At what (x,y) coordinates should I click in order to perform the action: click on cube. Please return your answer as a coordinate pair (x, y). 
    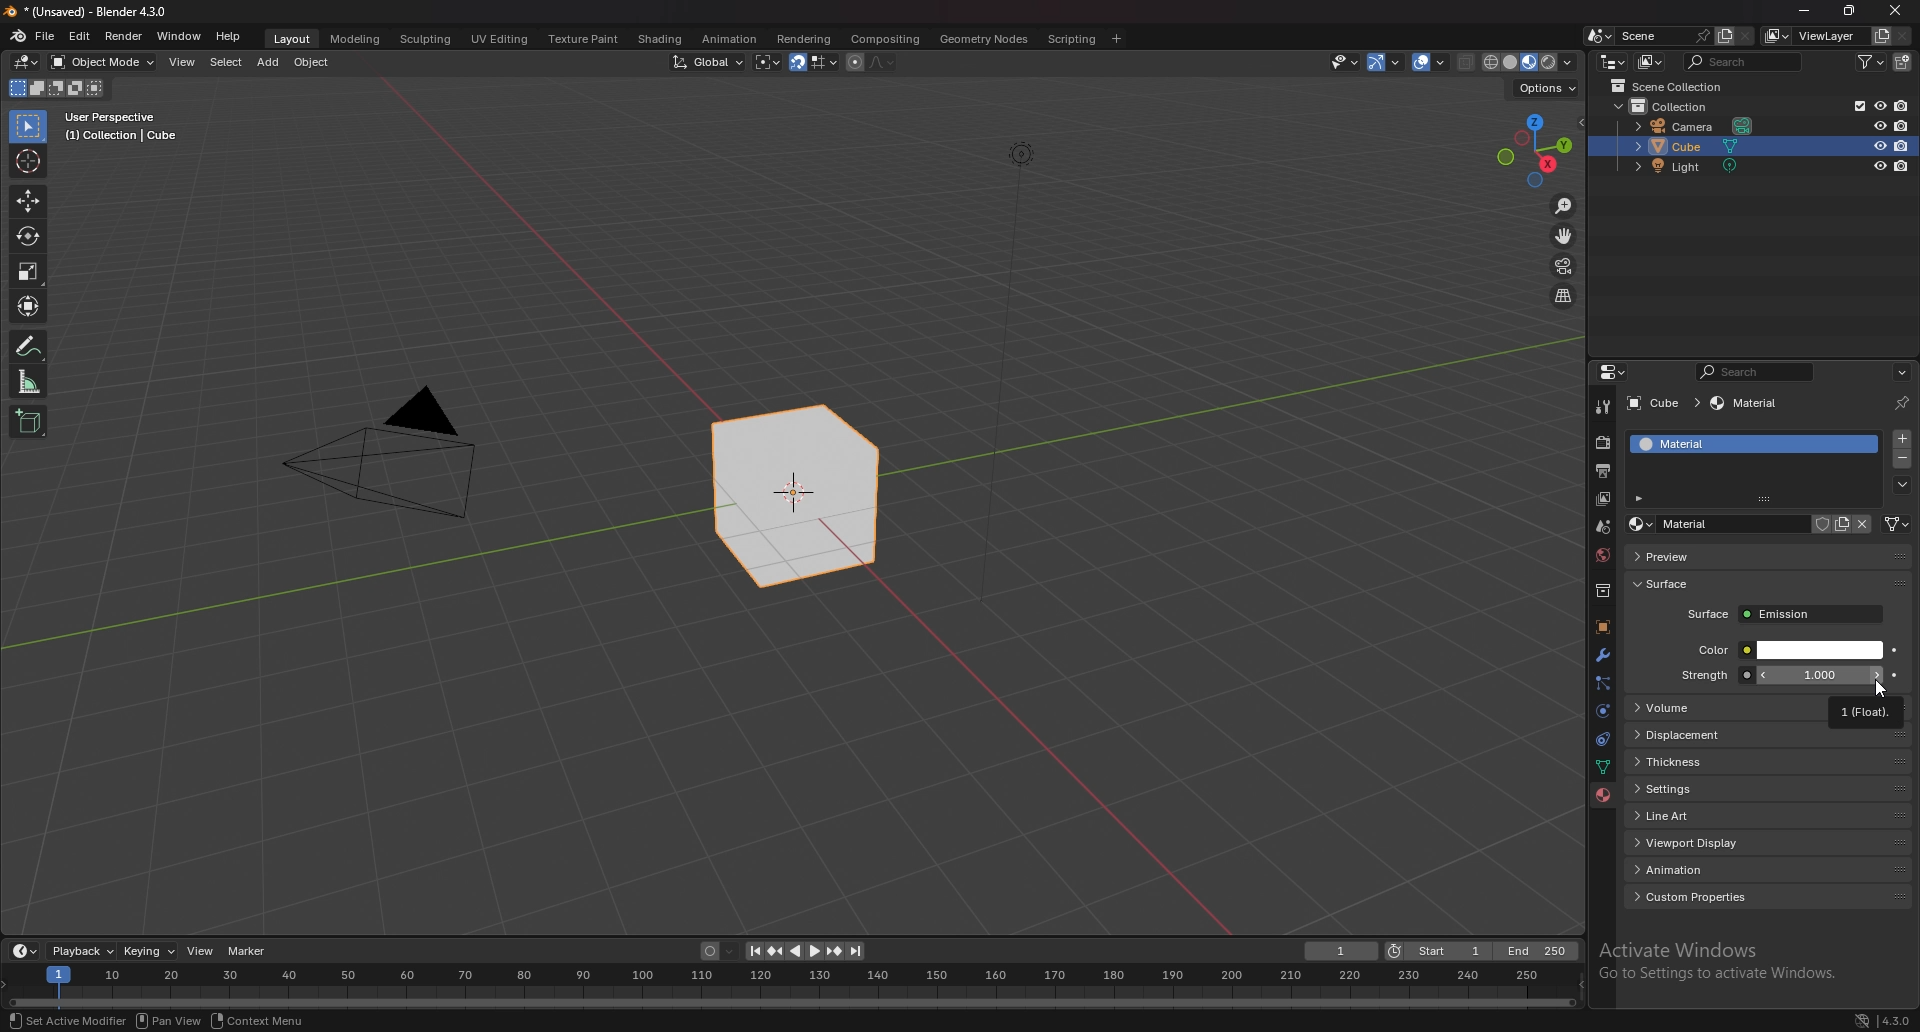
    Looking at the image, I should click on (796, 498).